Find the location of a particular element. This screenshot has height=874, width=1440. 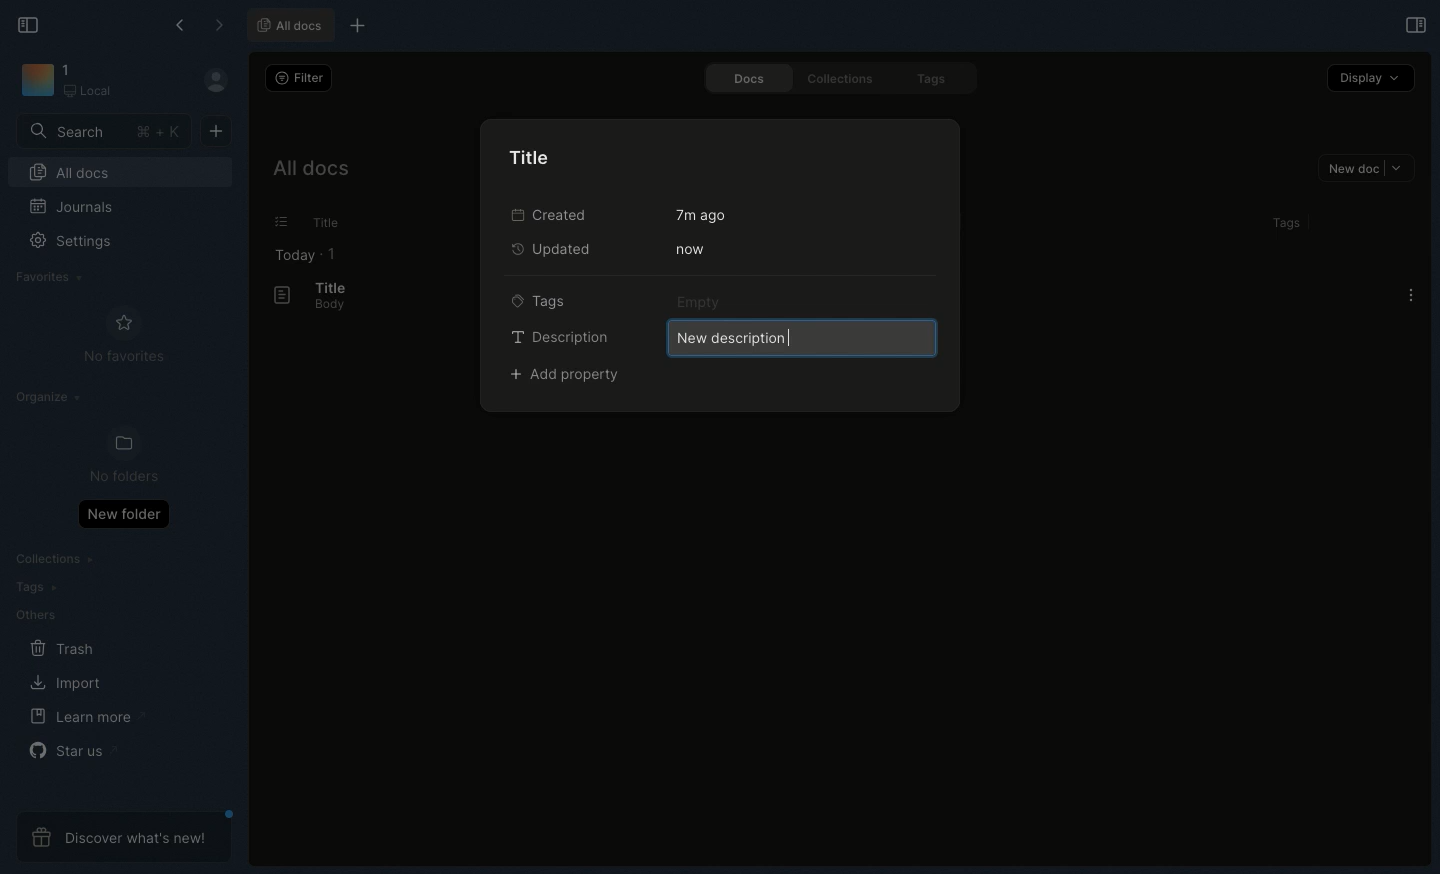

Title is located at coordinates (328, 287).